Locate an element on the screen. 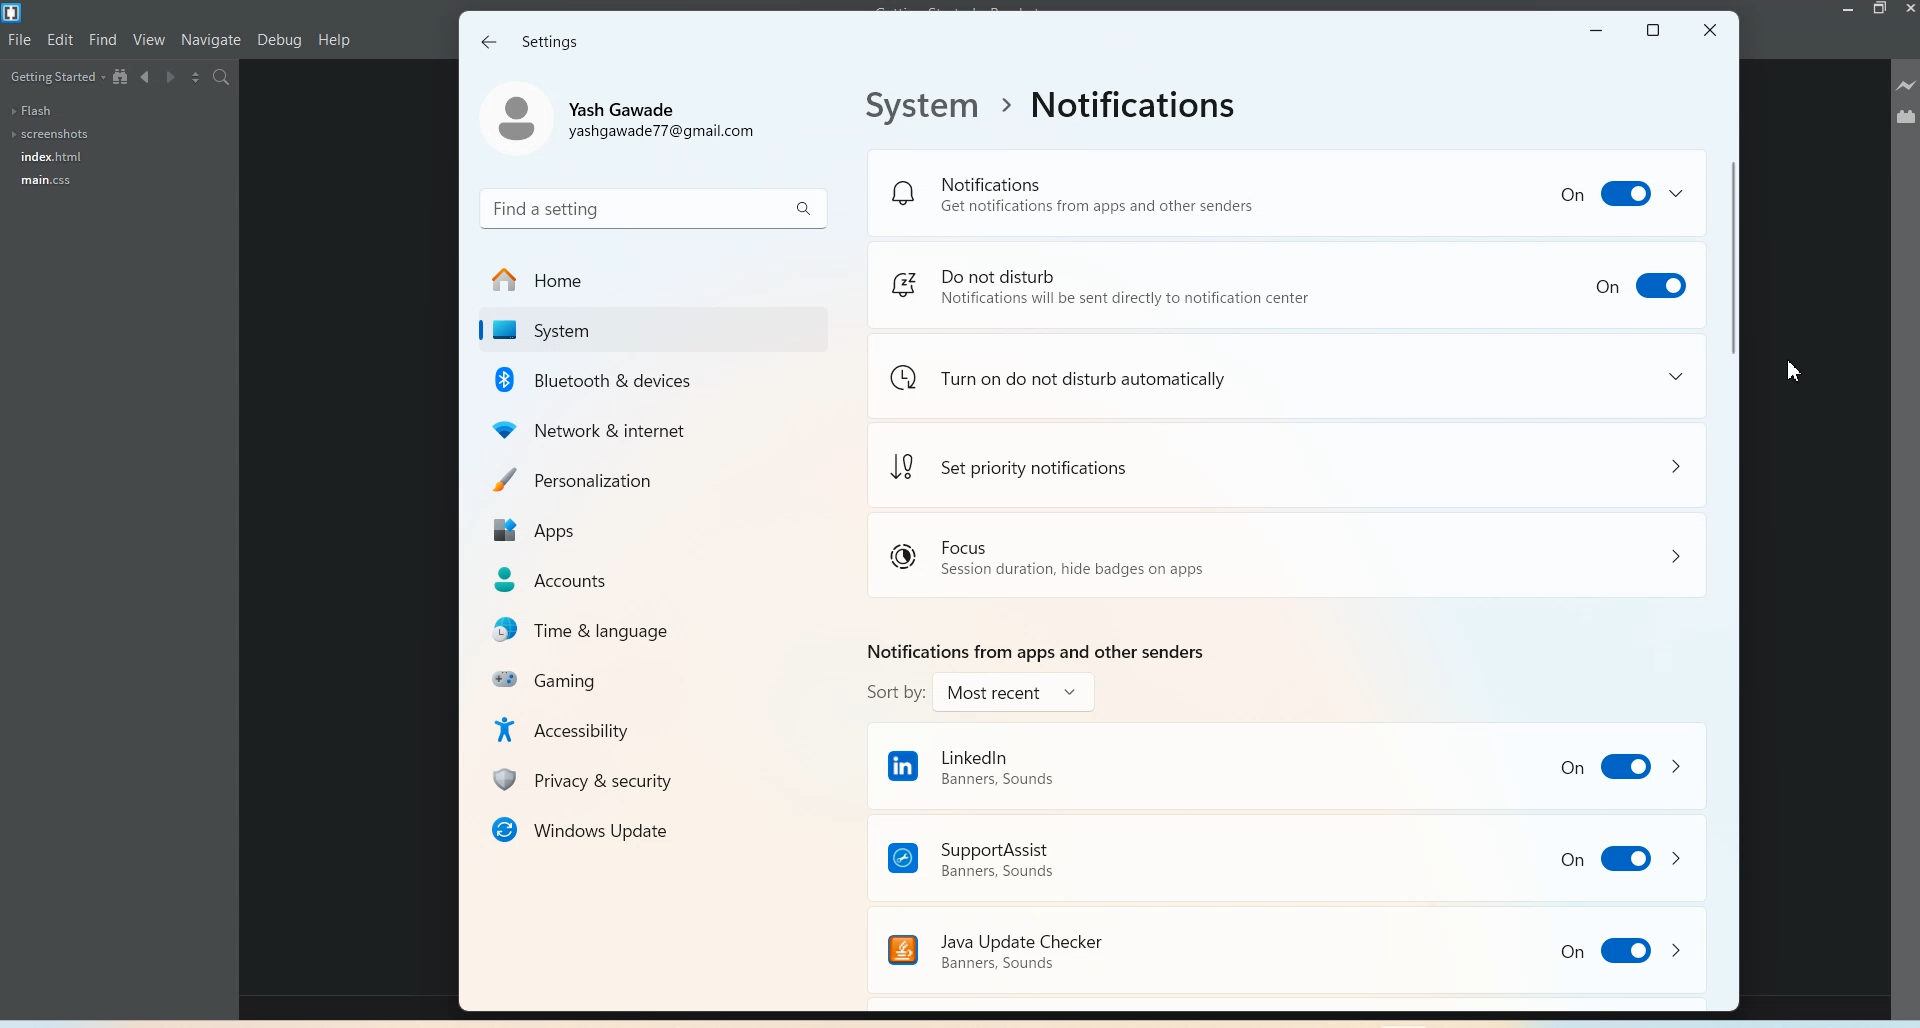 This screenshot has width=1920, height=1028. Privacy & Security is located at coordinates (646, 779).